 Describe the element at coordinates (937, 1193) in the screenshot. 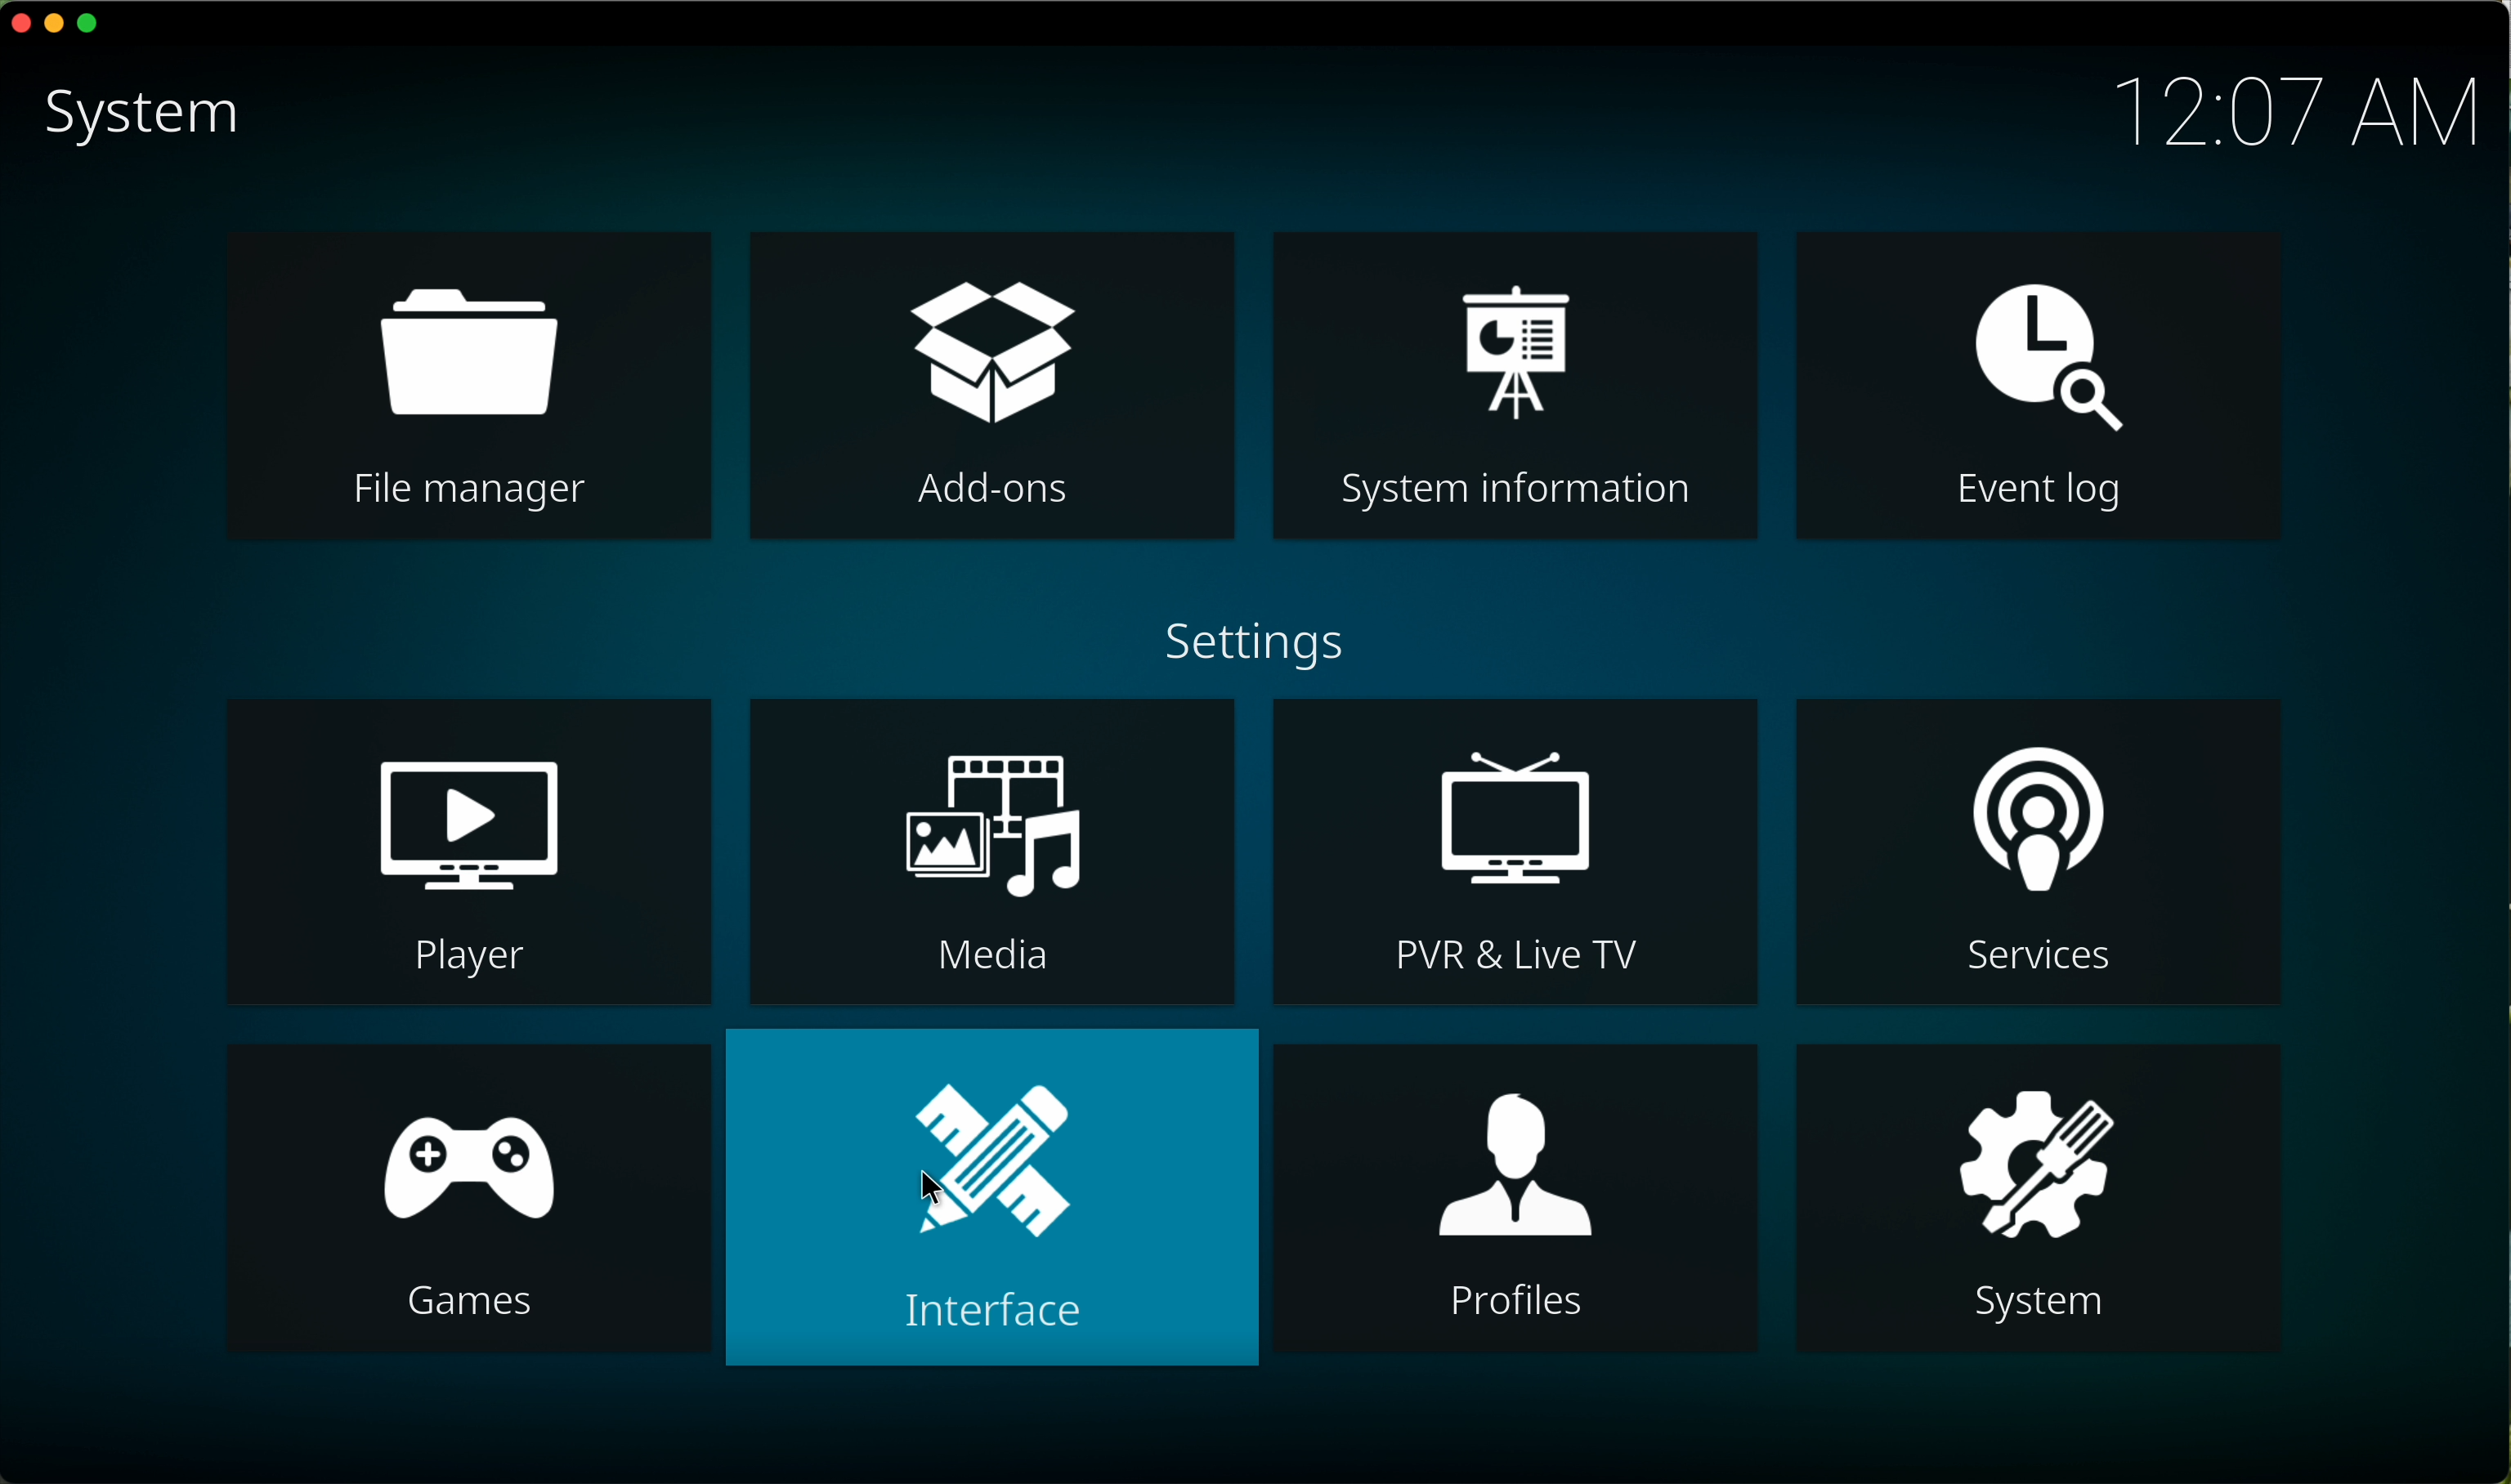

I see `cursor` at that location.